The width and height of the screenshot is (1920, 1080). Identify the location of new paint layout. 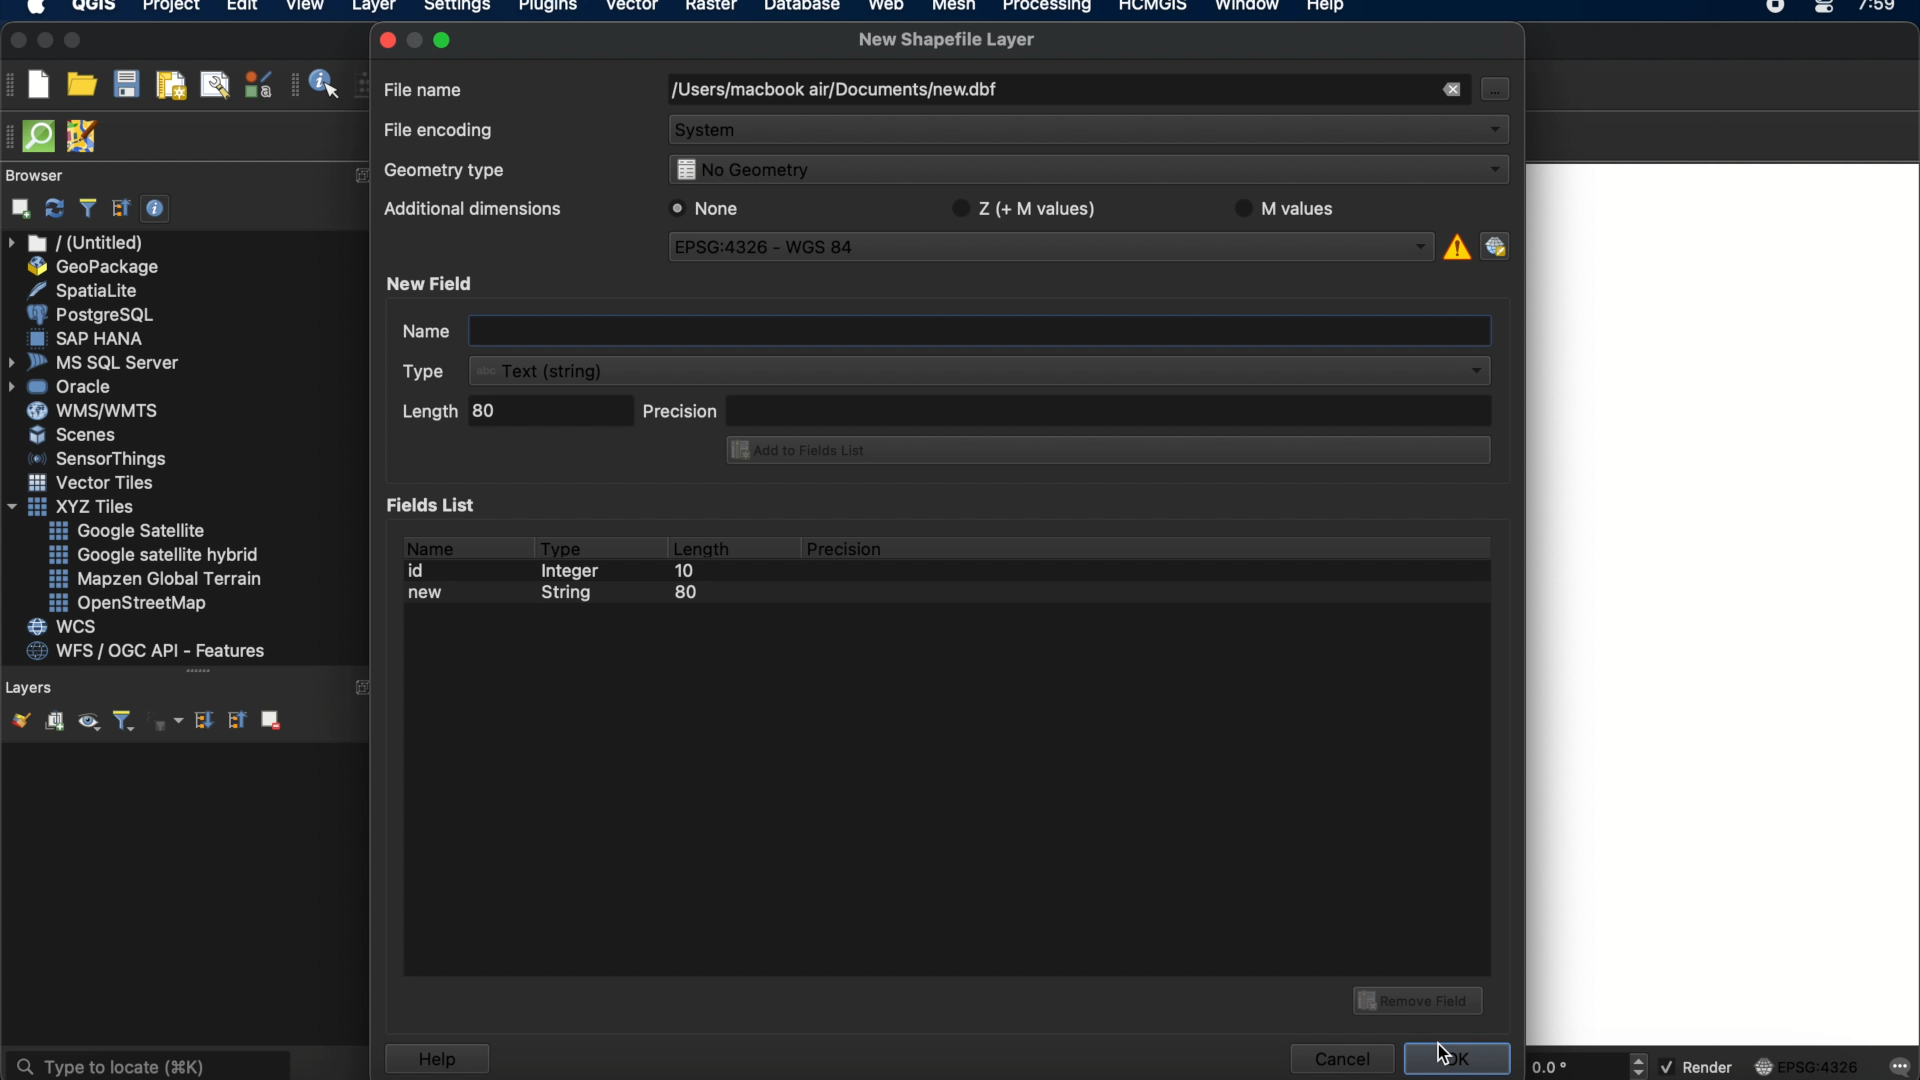
(169, 87).